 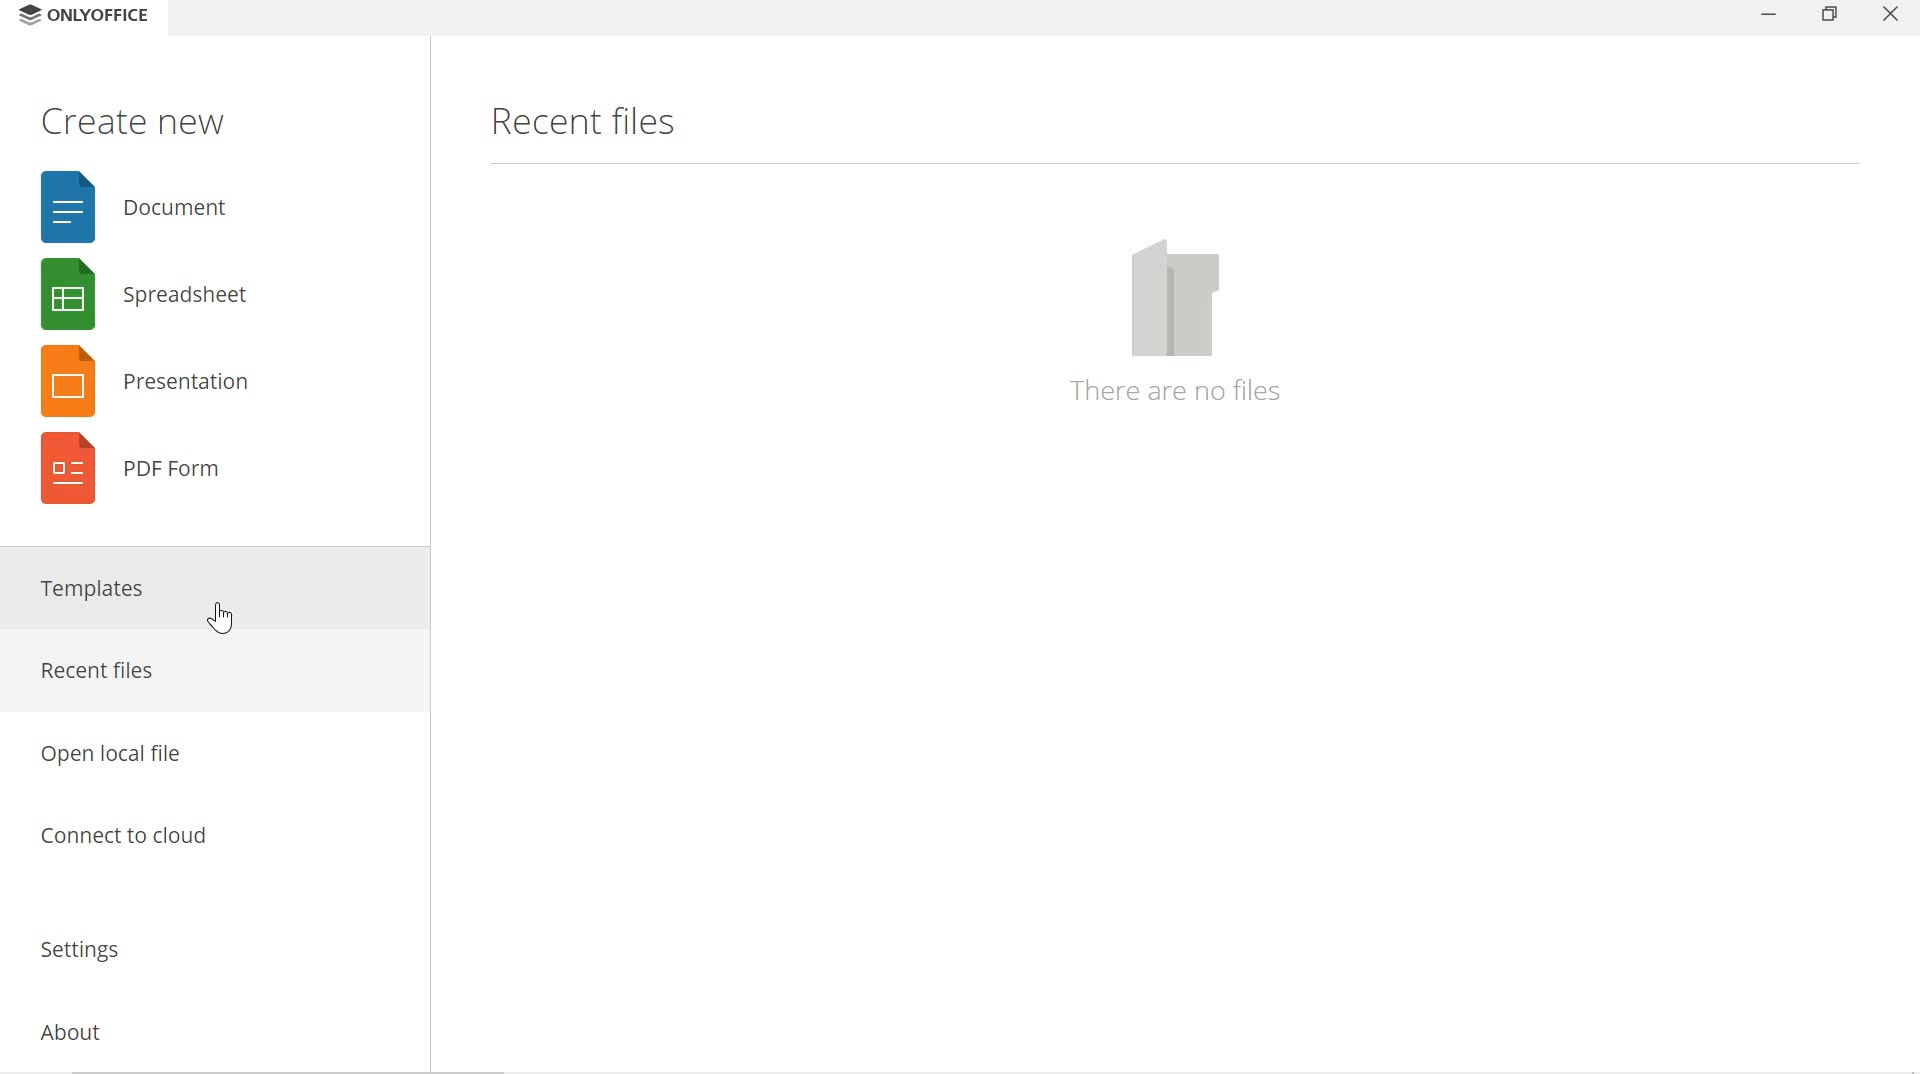 I want to click on PDF Form, so click(x=137, y=478).